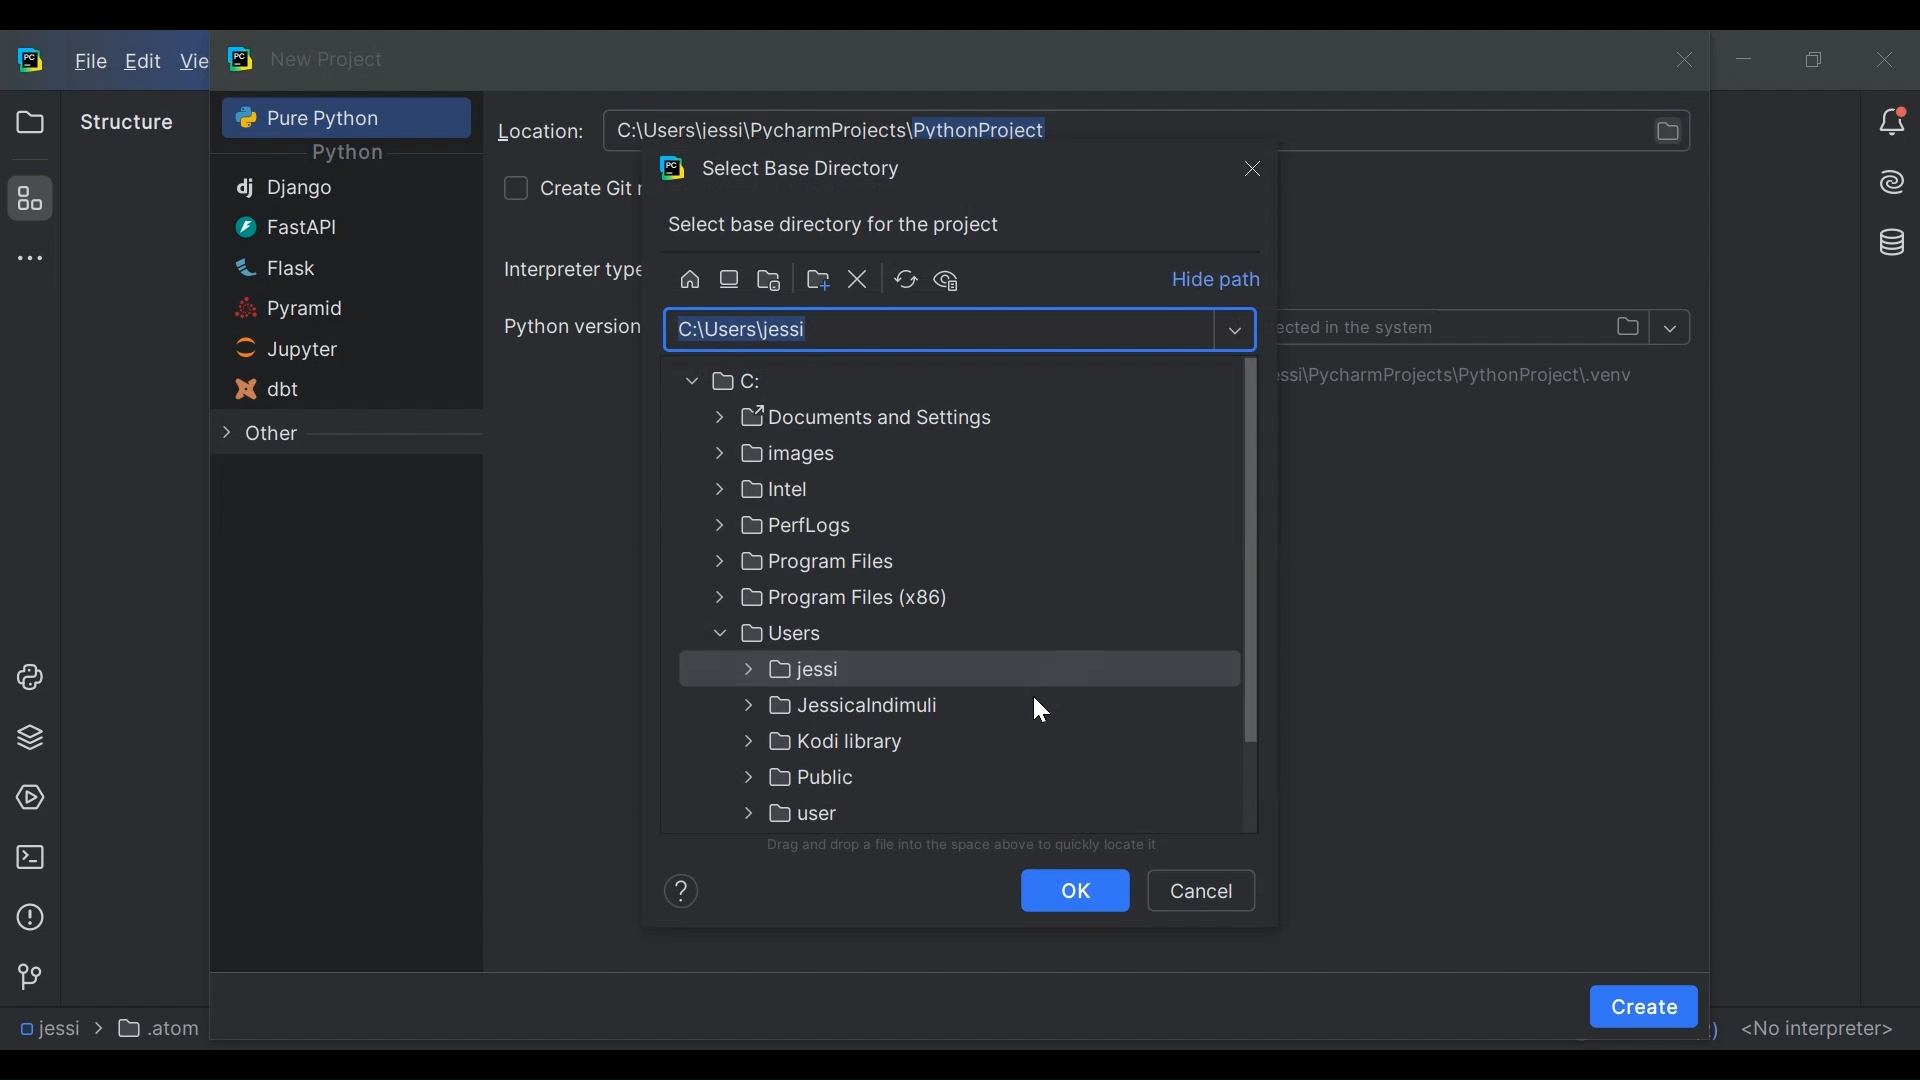  Describe the element at coordinates (1816, 1026) in the screenshot. I see `<No interpreter>` at that location.